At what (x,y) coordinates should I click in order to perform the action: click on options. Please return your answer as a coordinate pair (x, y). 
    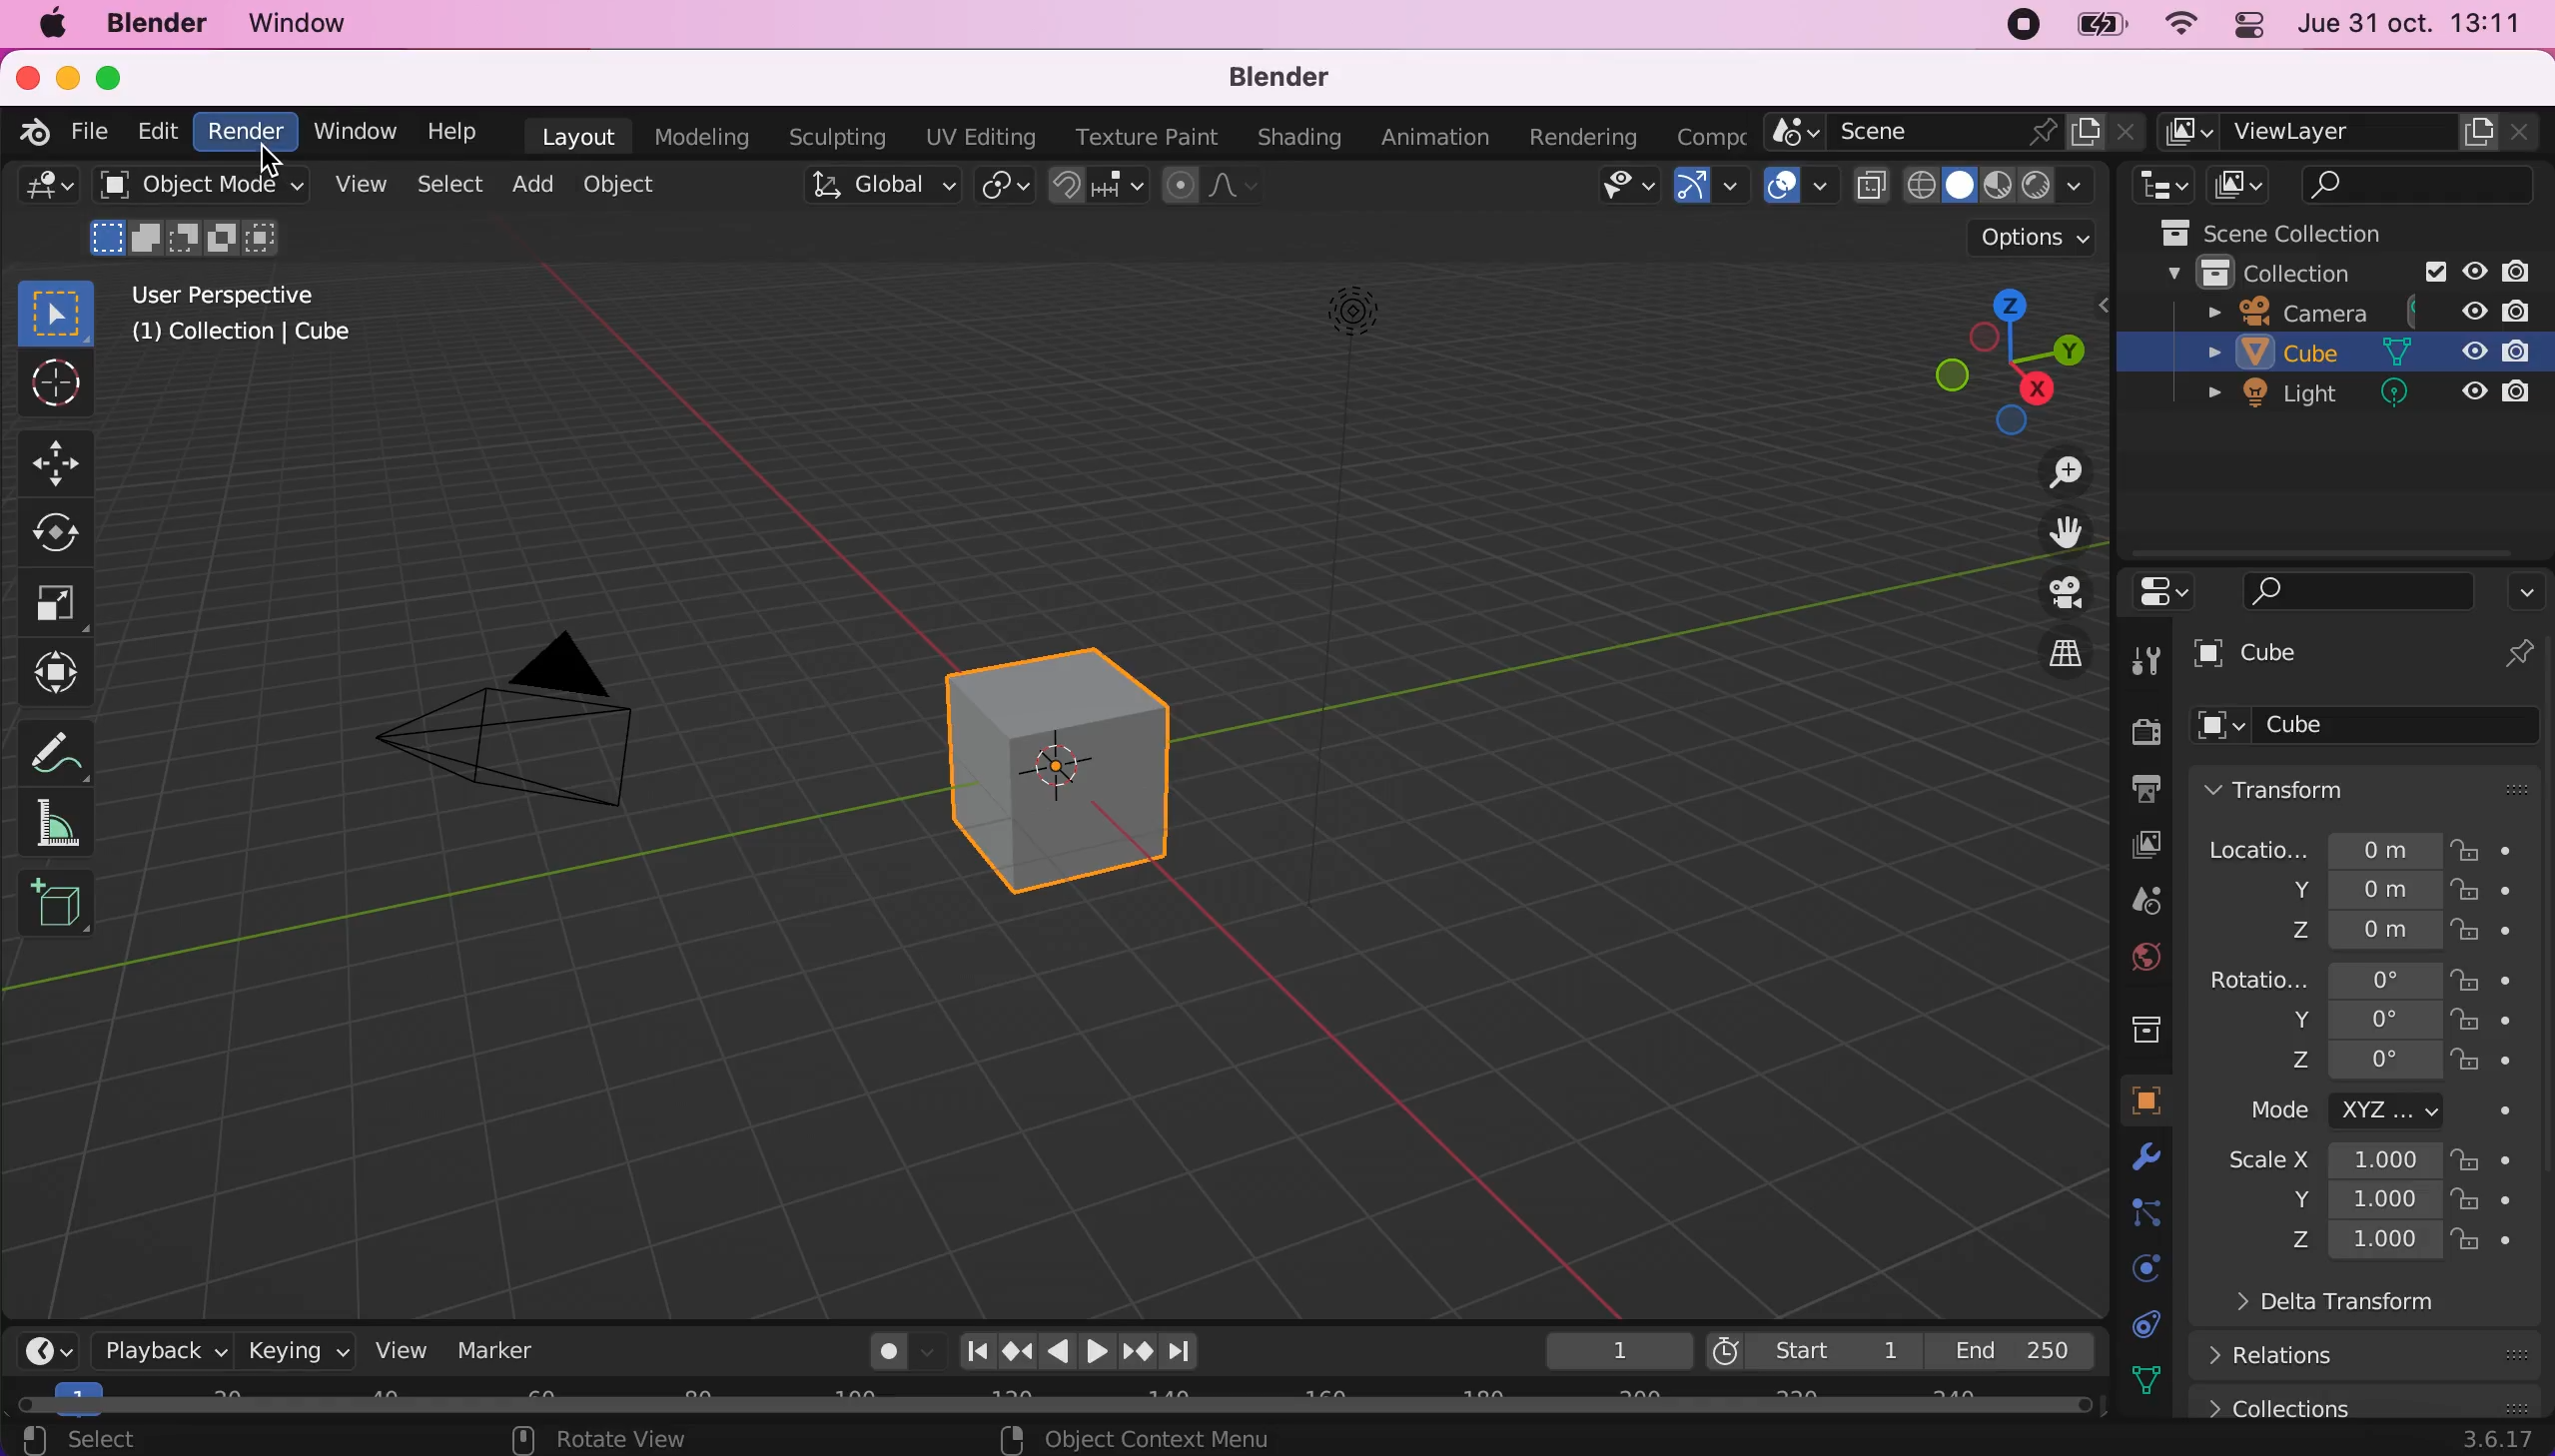
    Looking at the image, I should click on (2030, 242).